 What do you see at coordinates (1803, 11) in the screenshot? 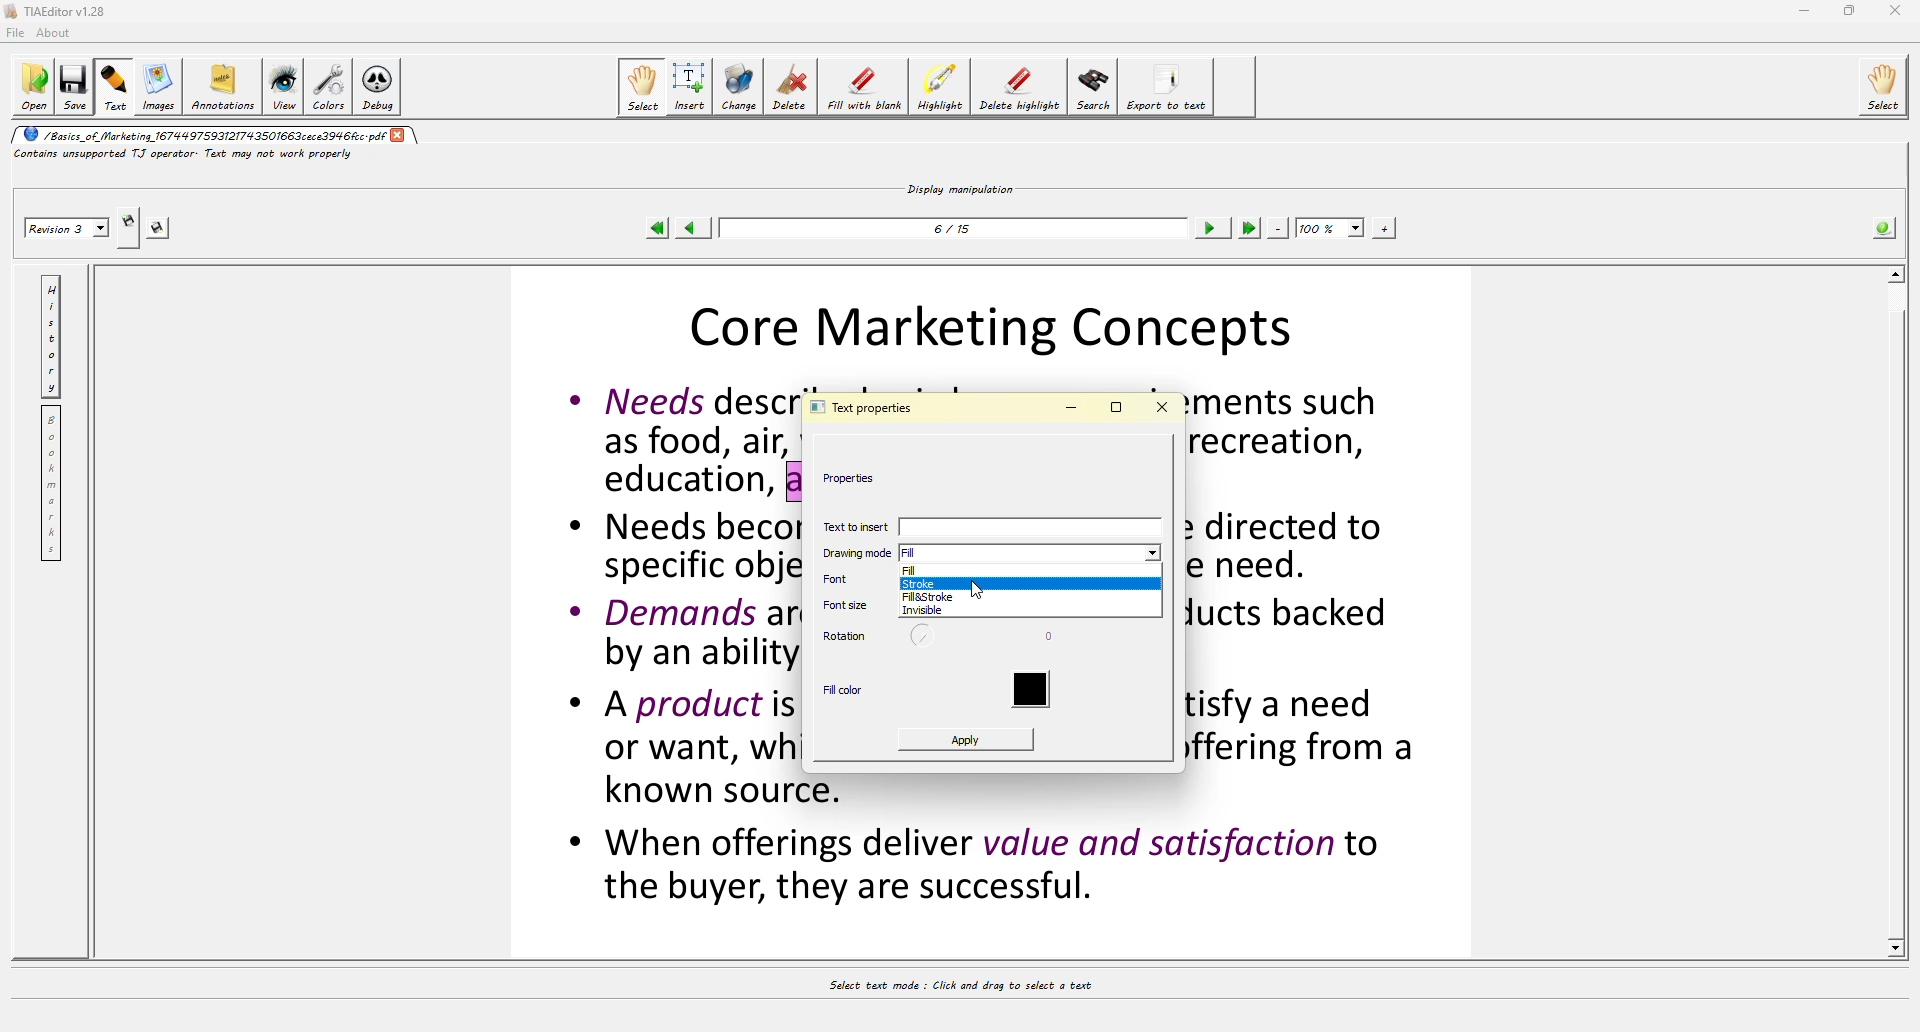
I see `minimize` at bounding box center [1803, 11].